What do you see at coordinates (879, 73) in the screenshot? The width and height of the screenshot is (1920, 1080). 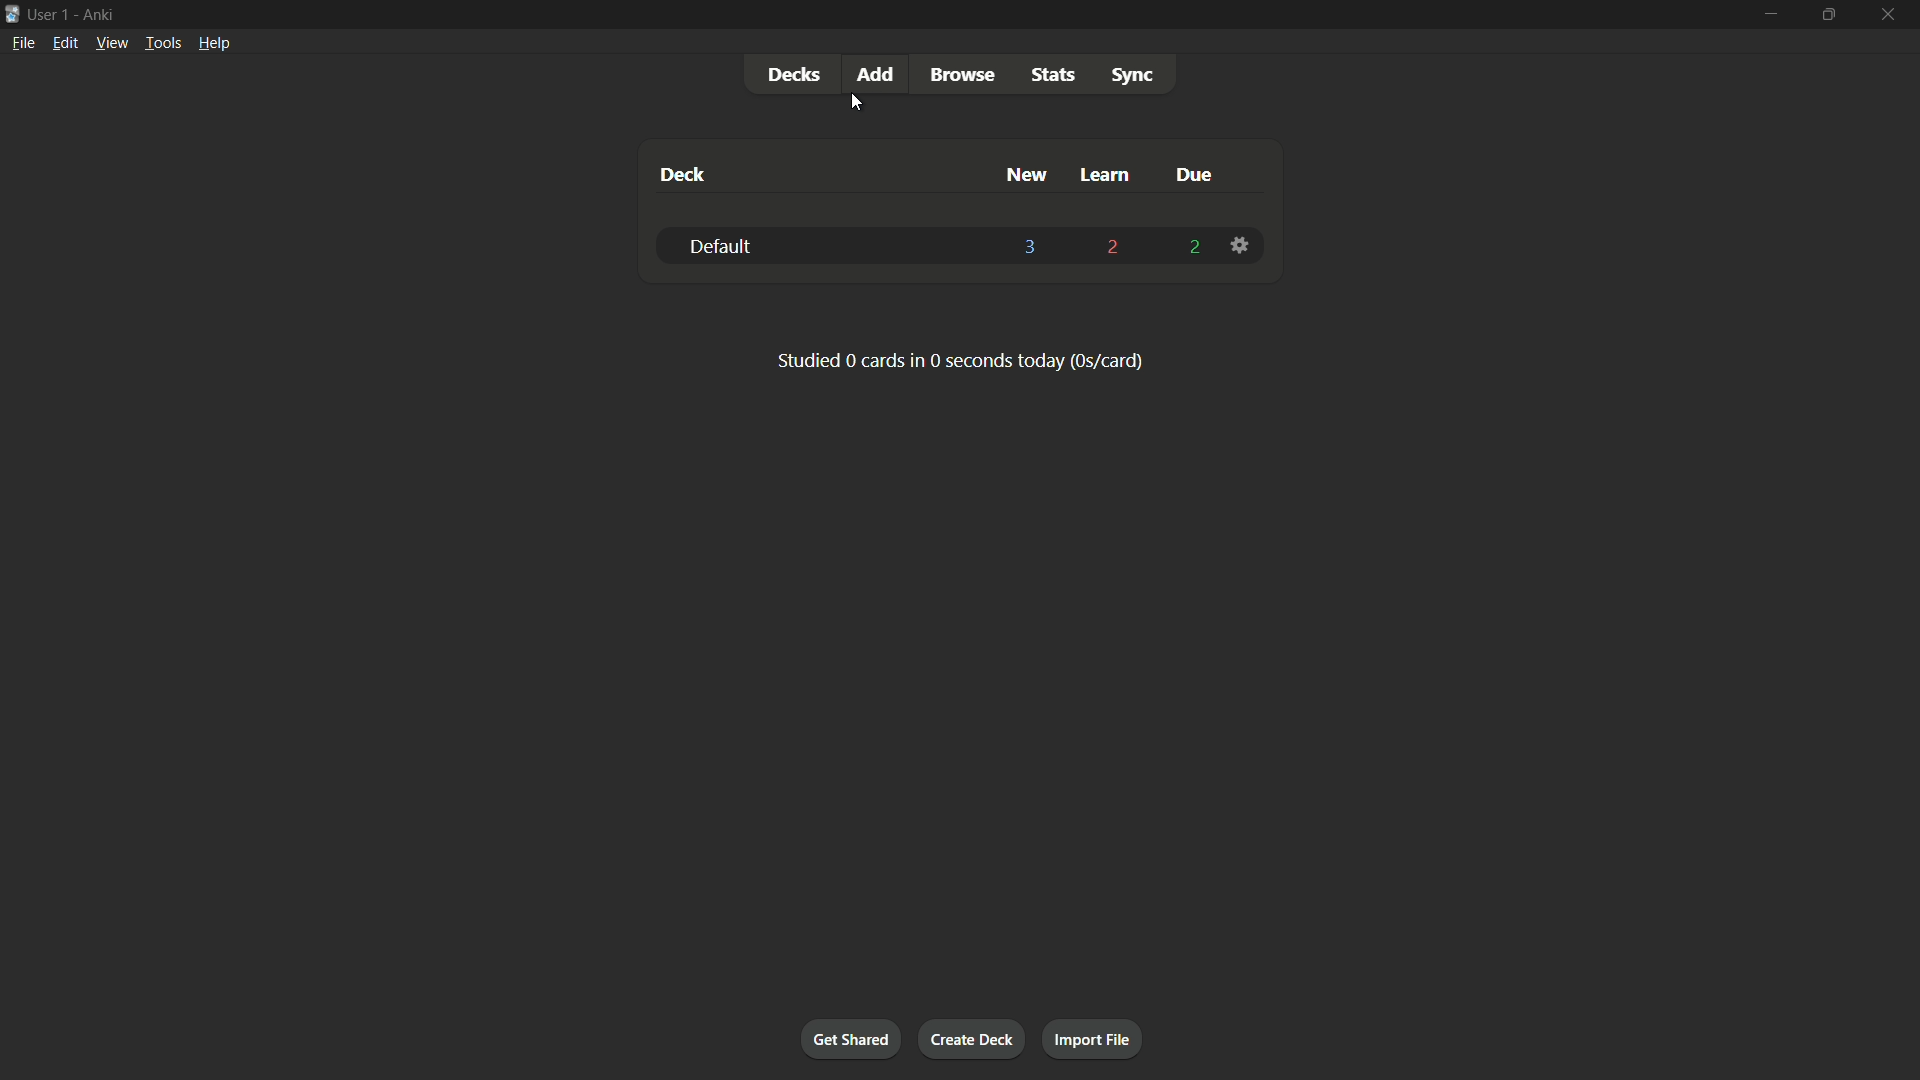 I see `add` at bounding box center [879, 73].